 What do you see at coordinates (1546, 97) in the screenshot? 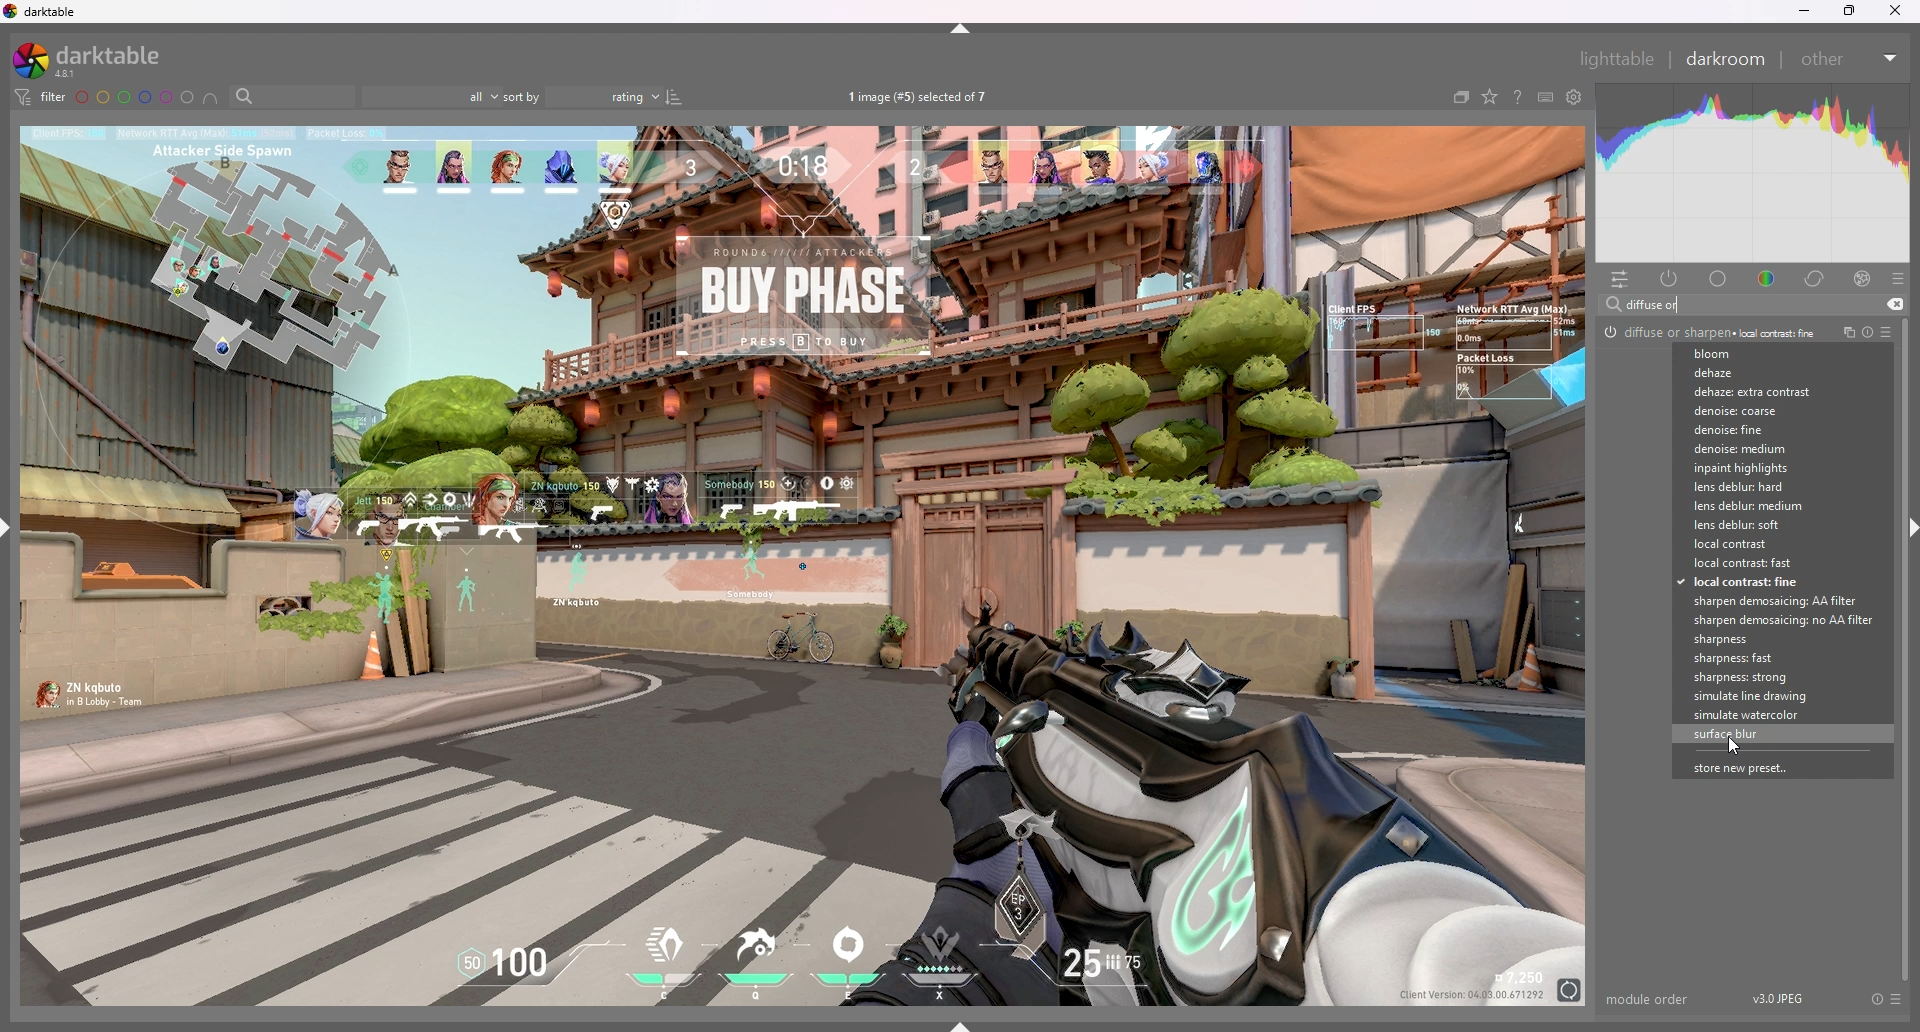
I see `keyboard shortcuts` at bounding box center [1546, 97].